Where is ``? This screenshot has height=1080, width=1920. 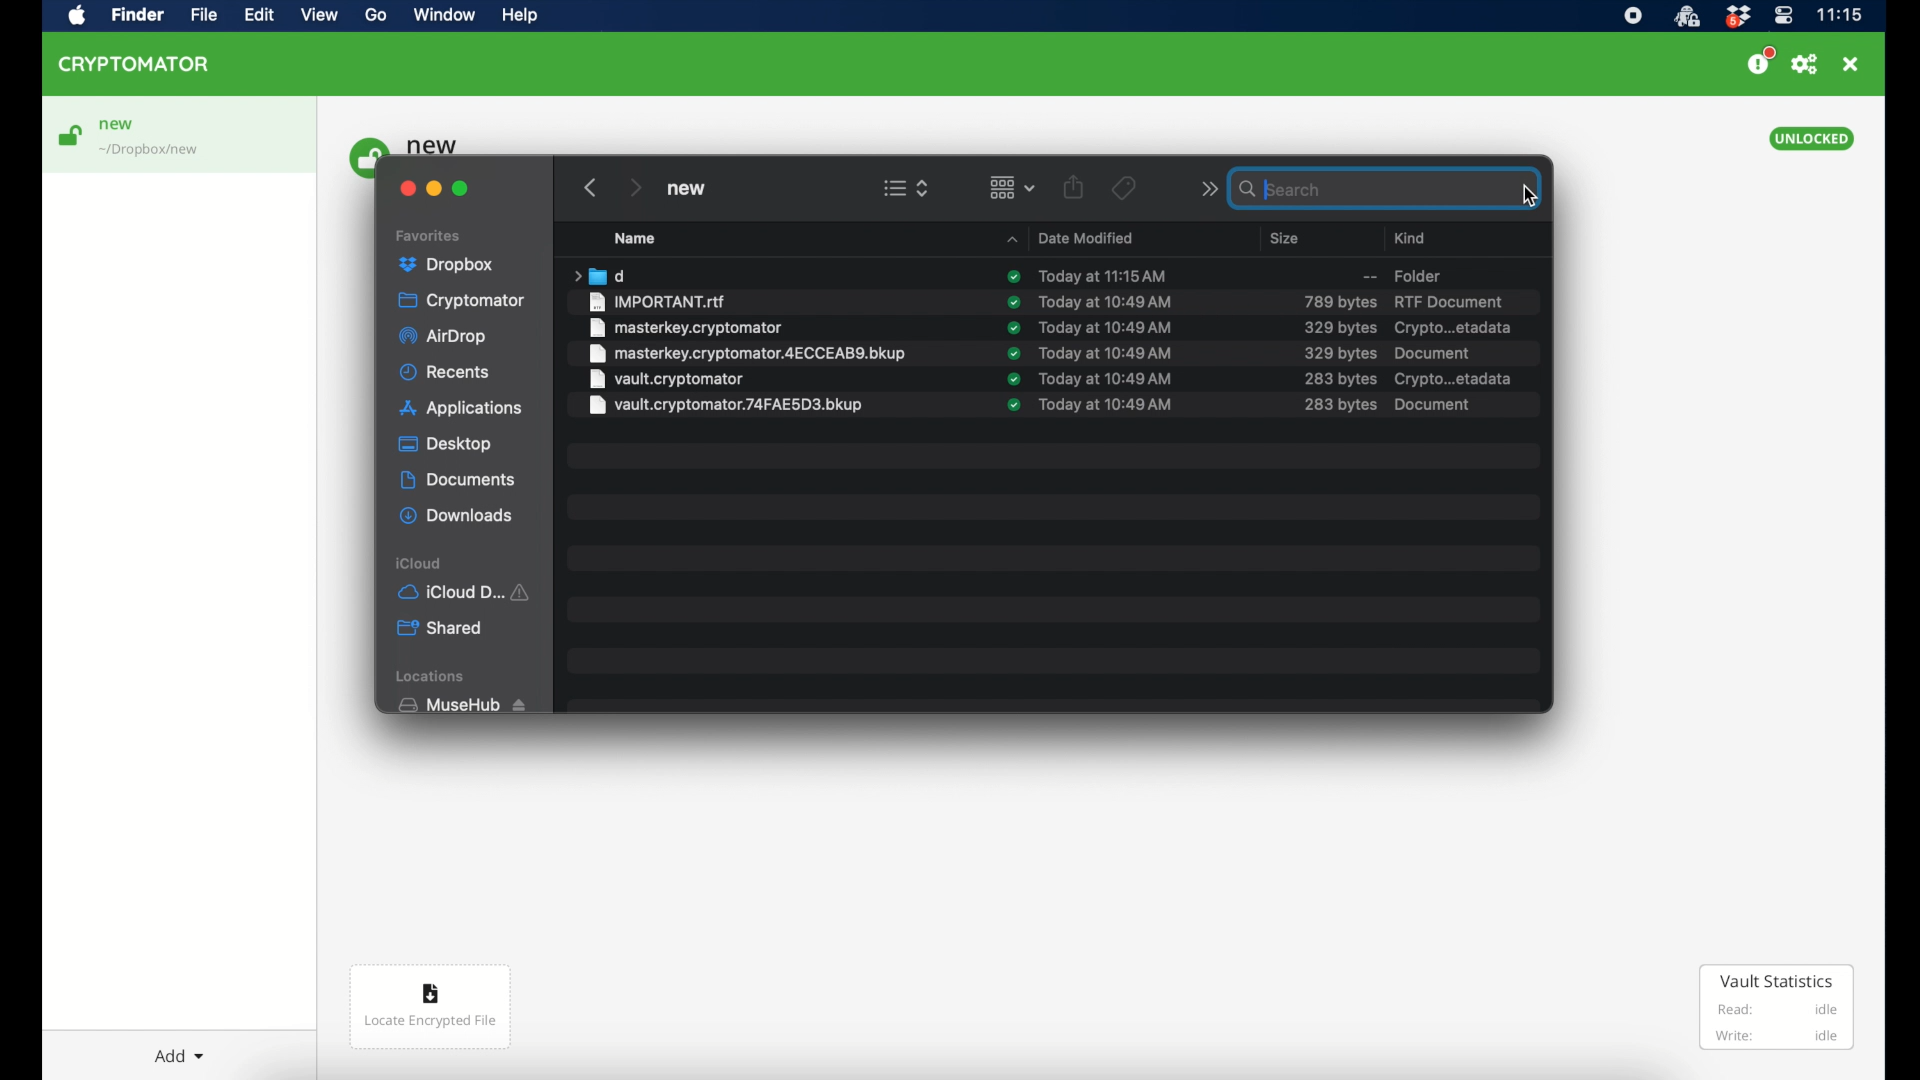
 is located at coordinates (669, 378).